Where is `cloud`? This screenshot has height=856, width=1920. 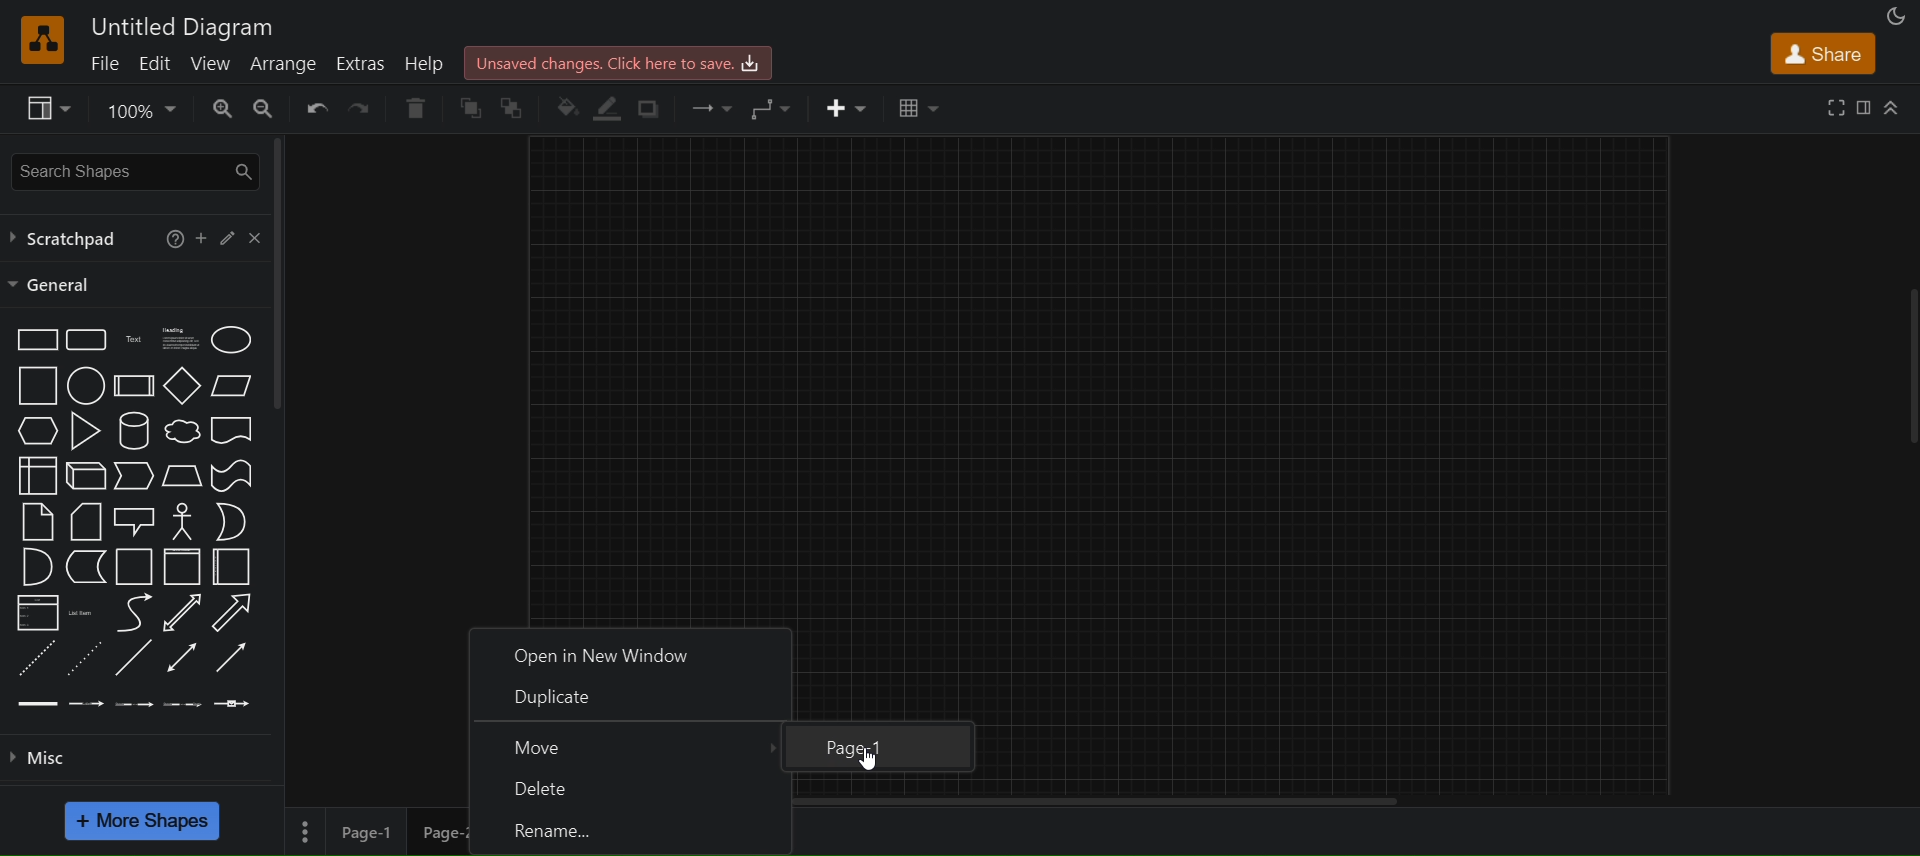
cloud is located at coordinates (180, 432).